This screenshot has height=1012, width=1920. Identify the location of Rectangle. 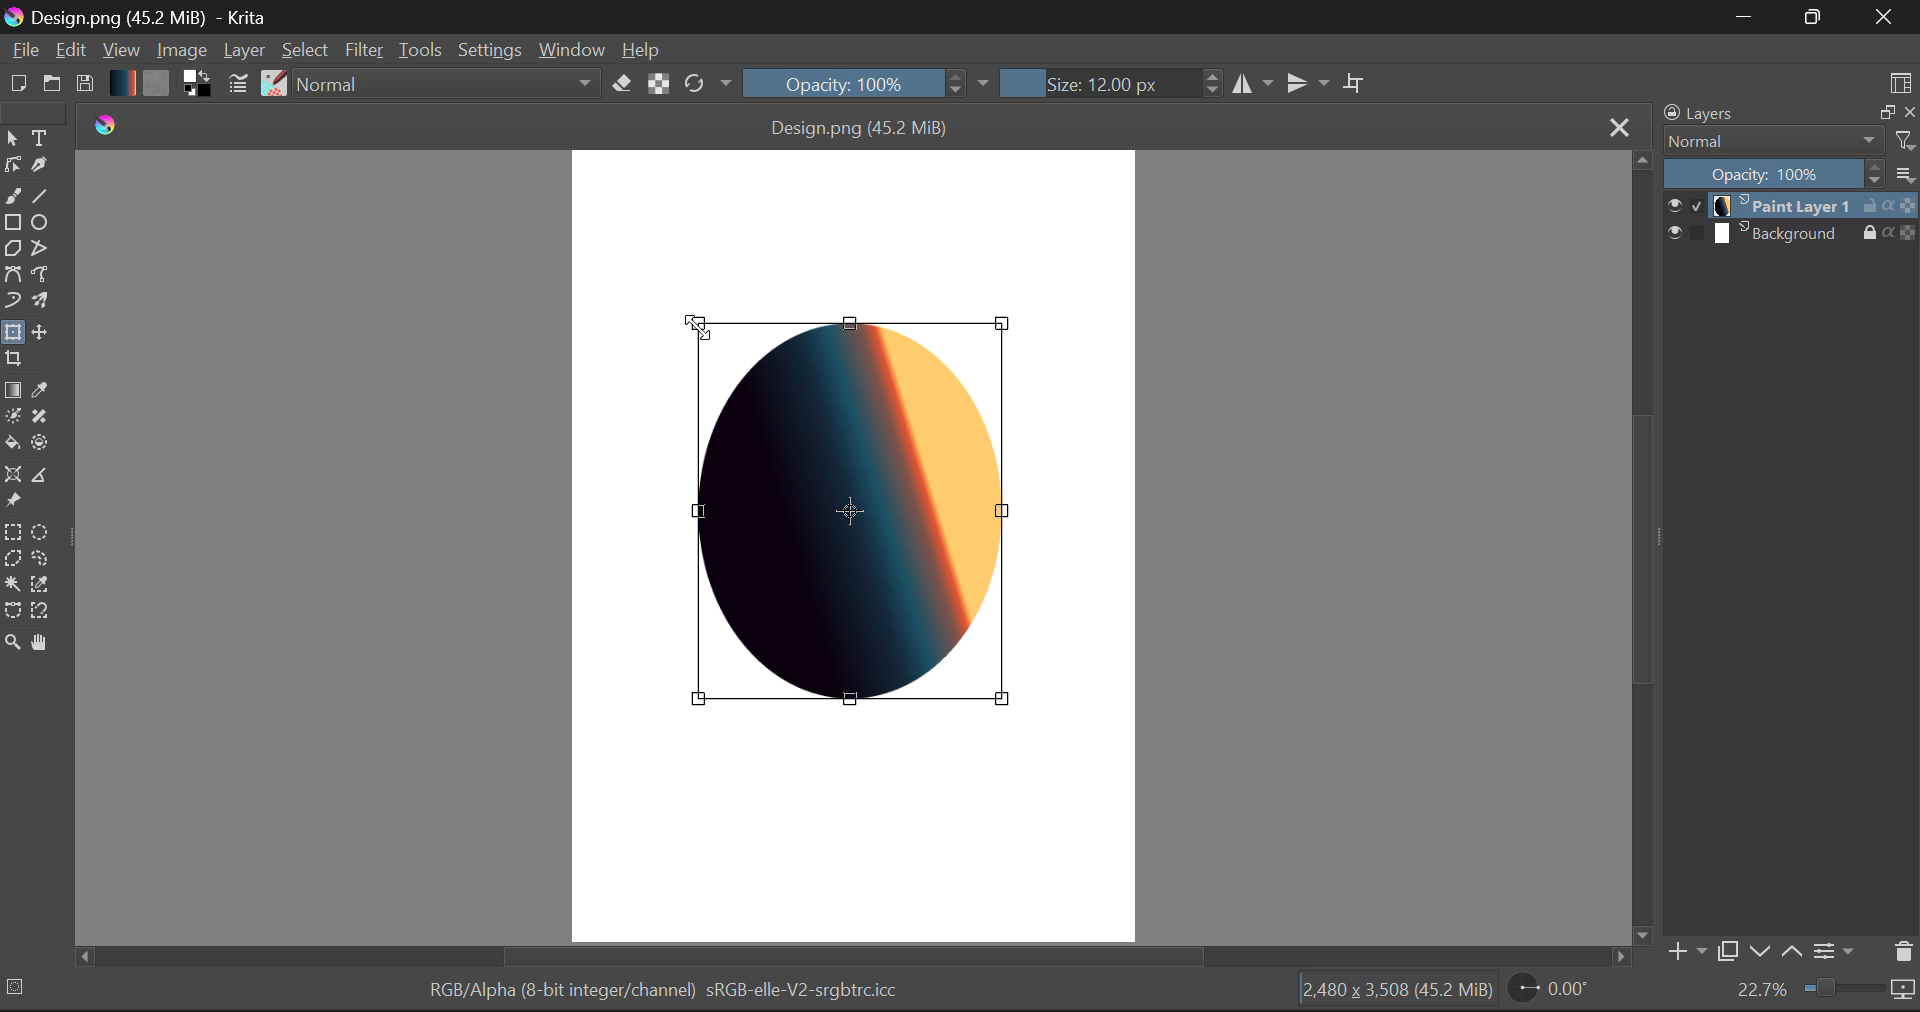
(14, 224).